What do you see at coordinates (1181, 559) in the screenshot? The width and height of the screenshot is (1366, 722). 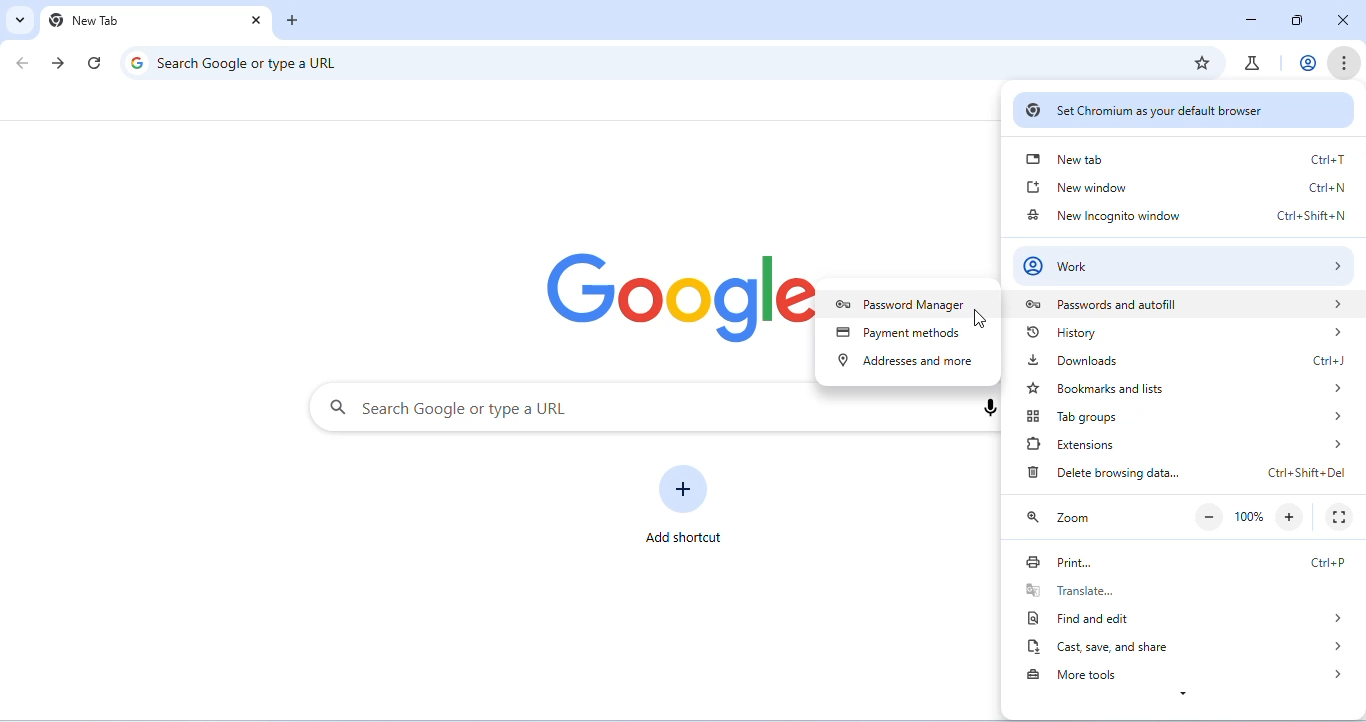 I see `print Ctrl+P` at bounding box center [1181, 559].